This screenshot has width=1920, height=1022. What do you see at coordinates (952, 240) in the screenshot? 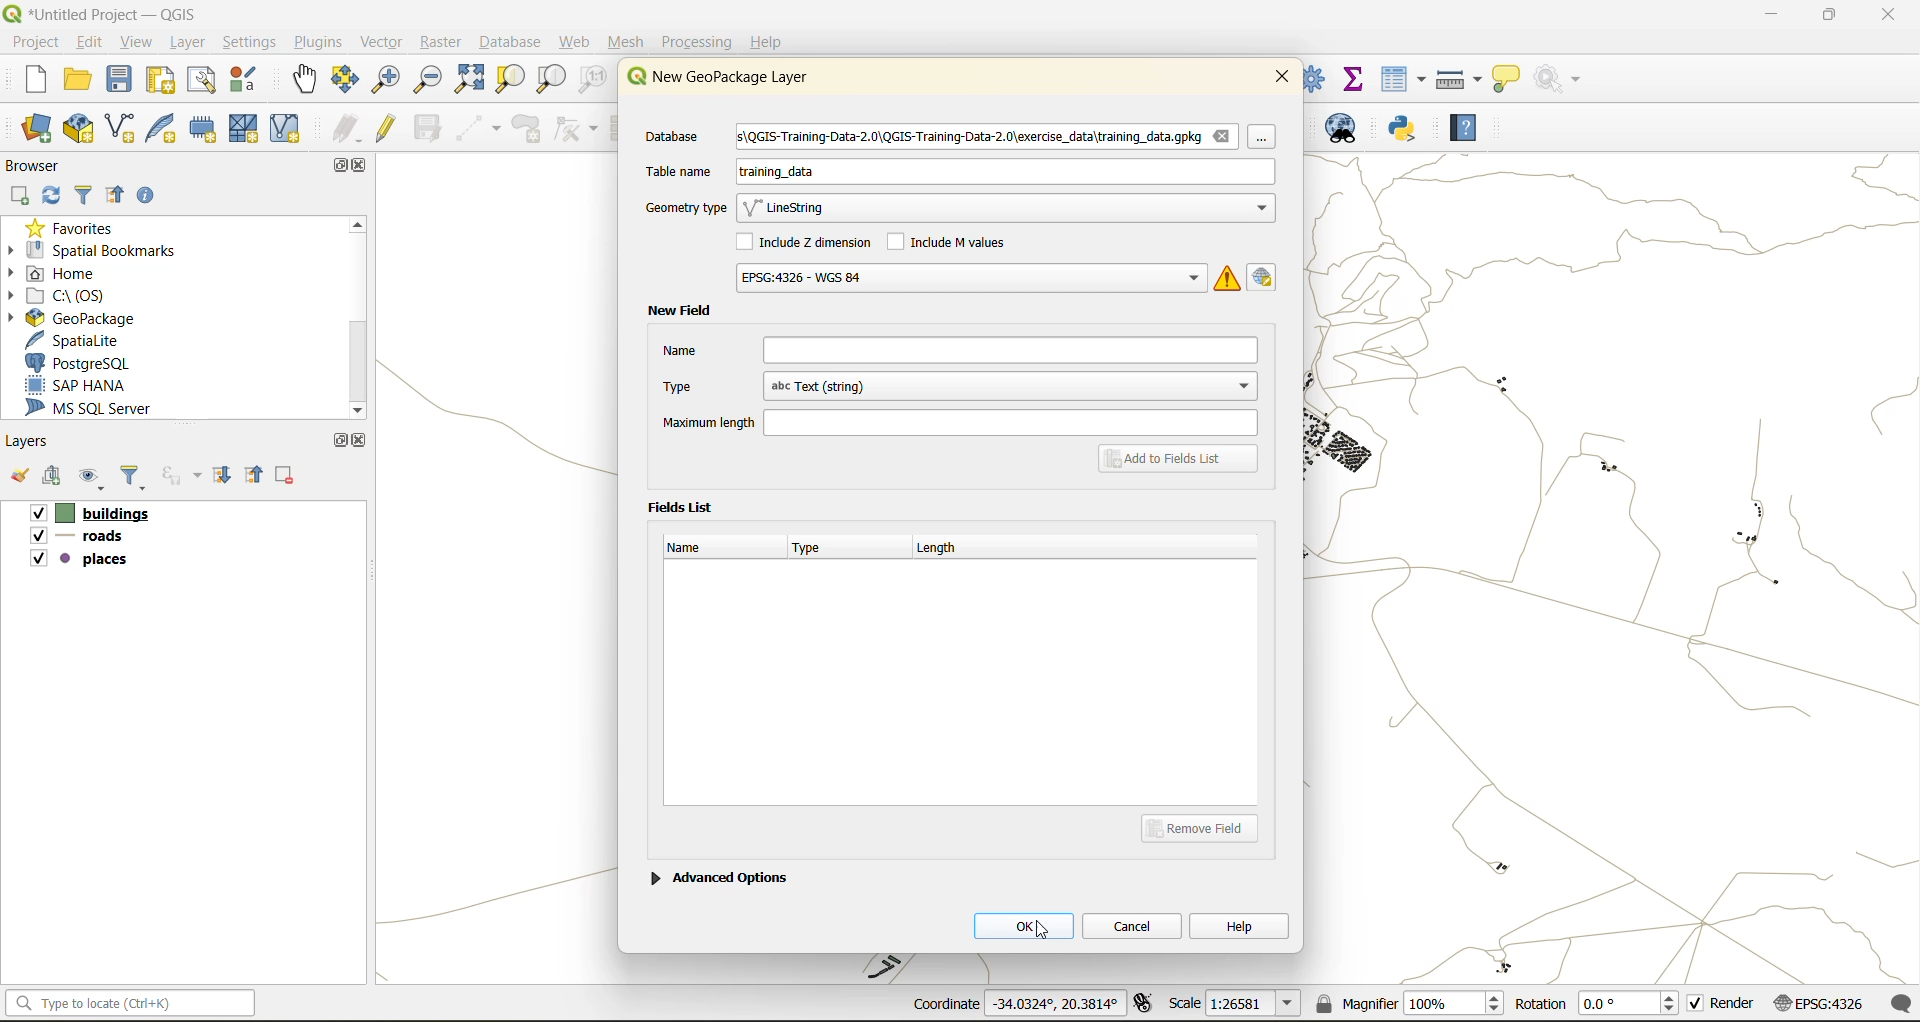
I see `include m values` at bounding box center [952, 240].